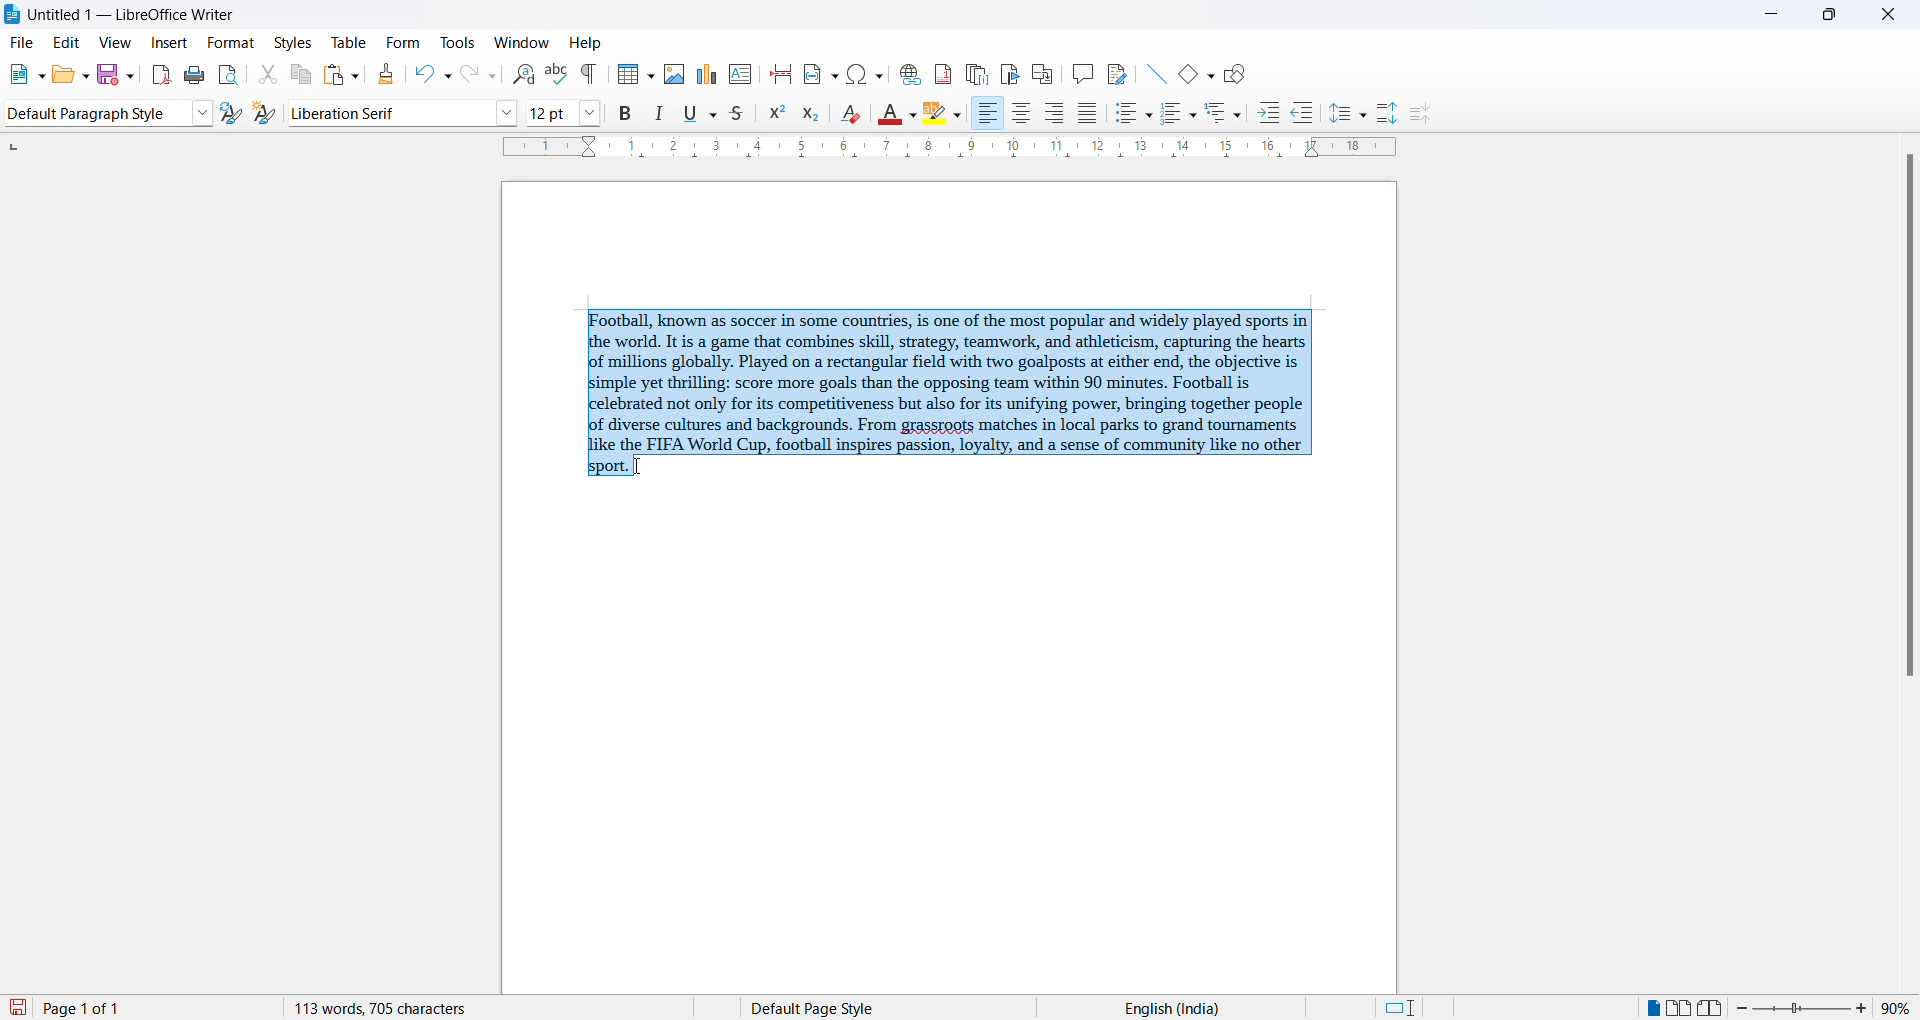 The image size is (1920, 1020). I want to click on save options, so click(133, 73).